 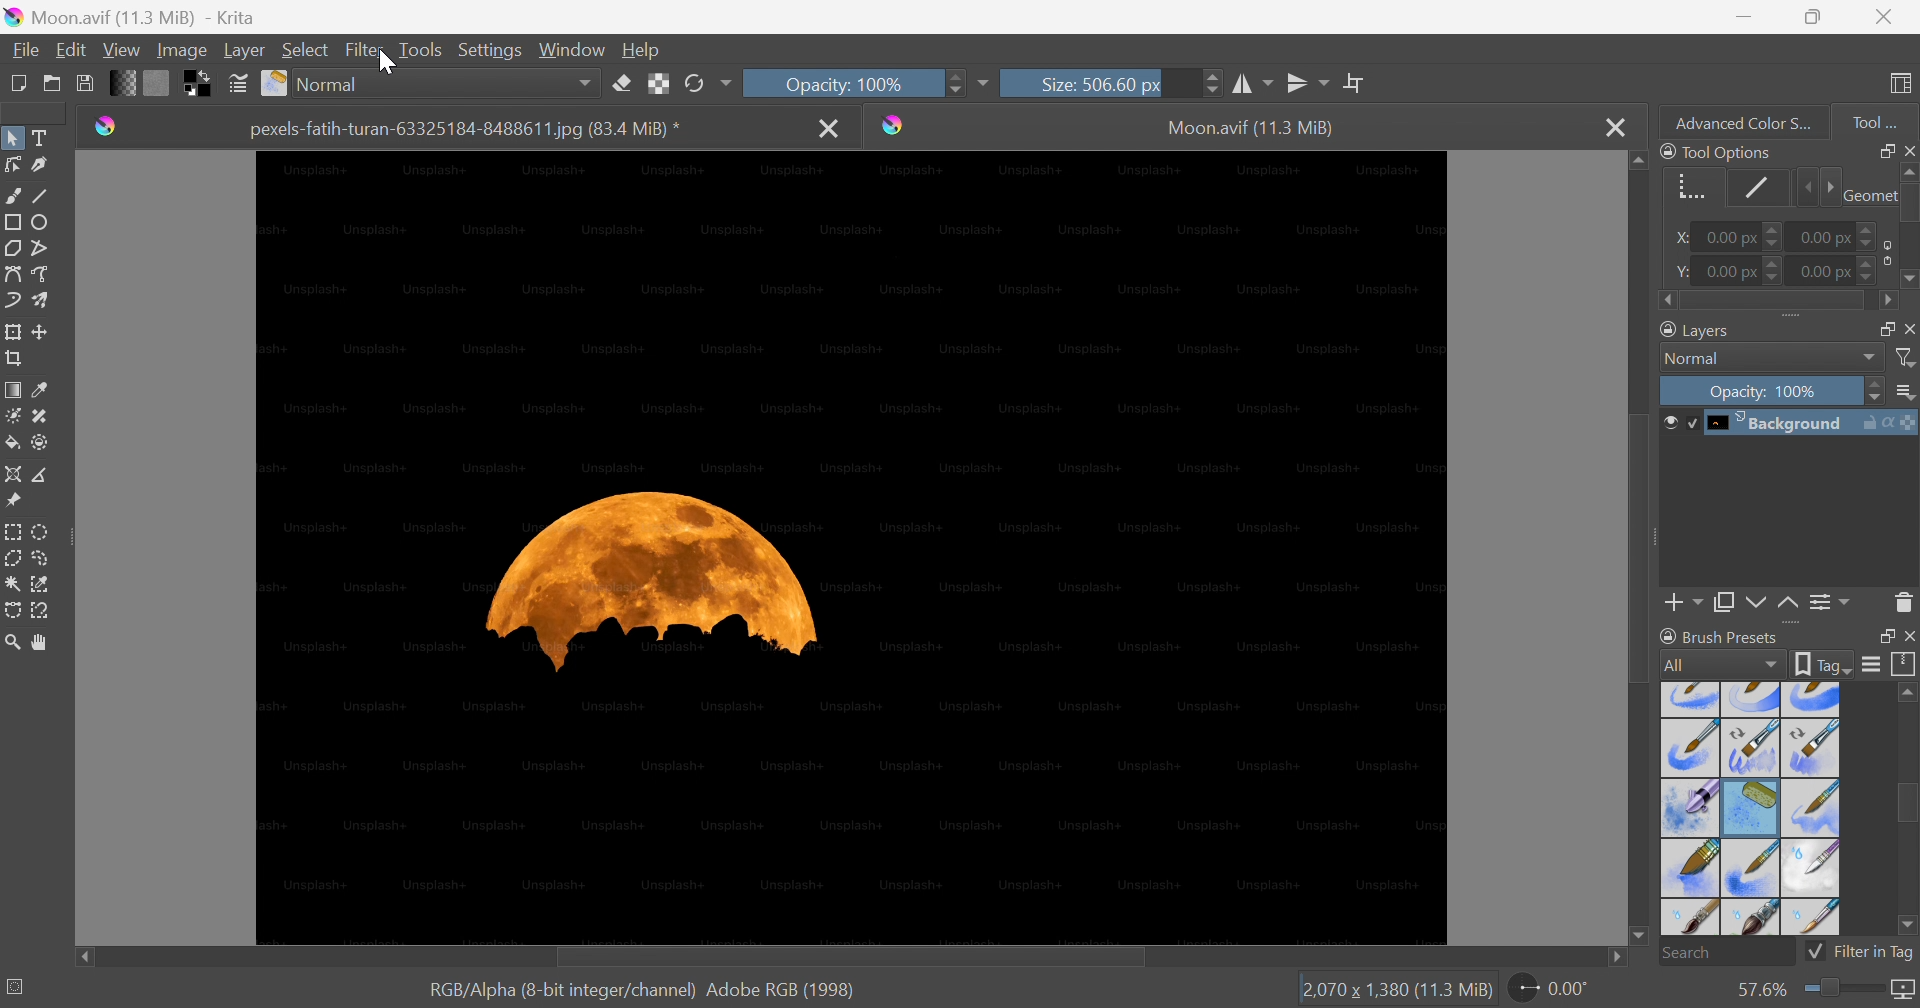 What do you see at coordinates (1826, 187) in the screenshot?
I see `Next` at bounding box center [1826, 187].